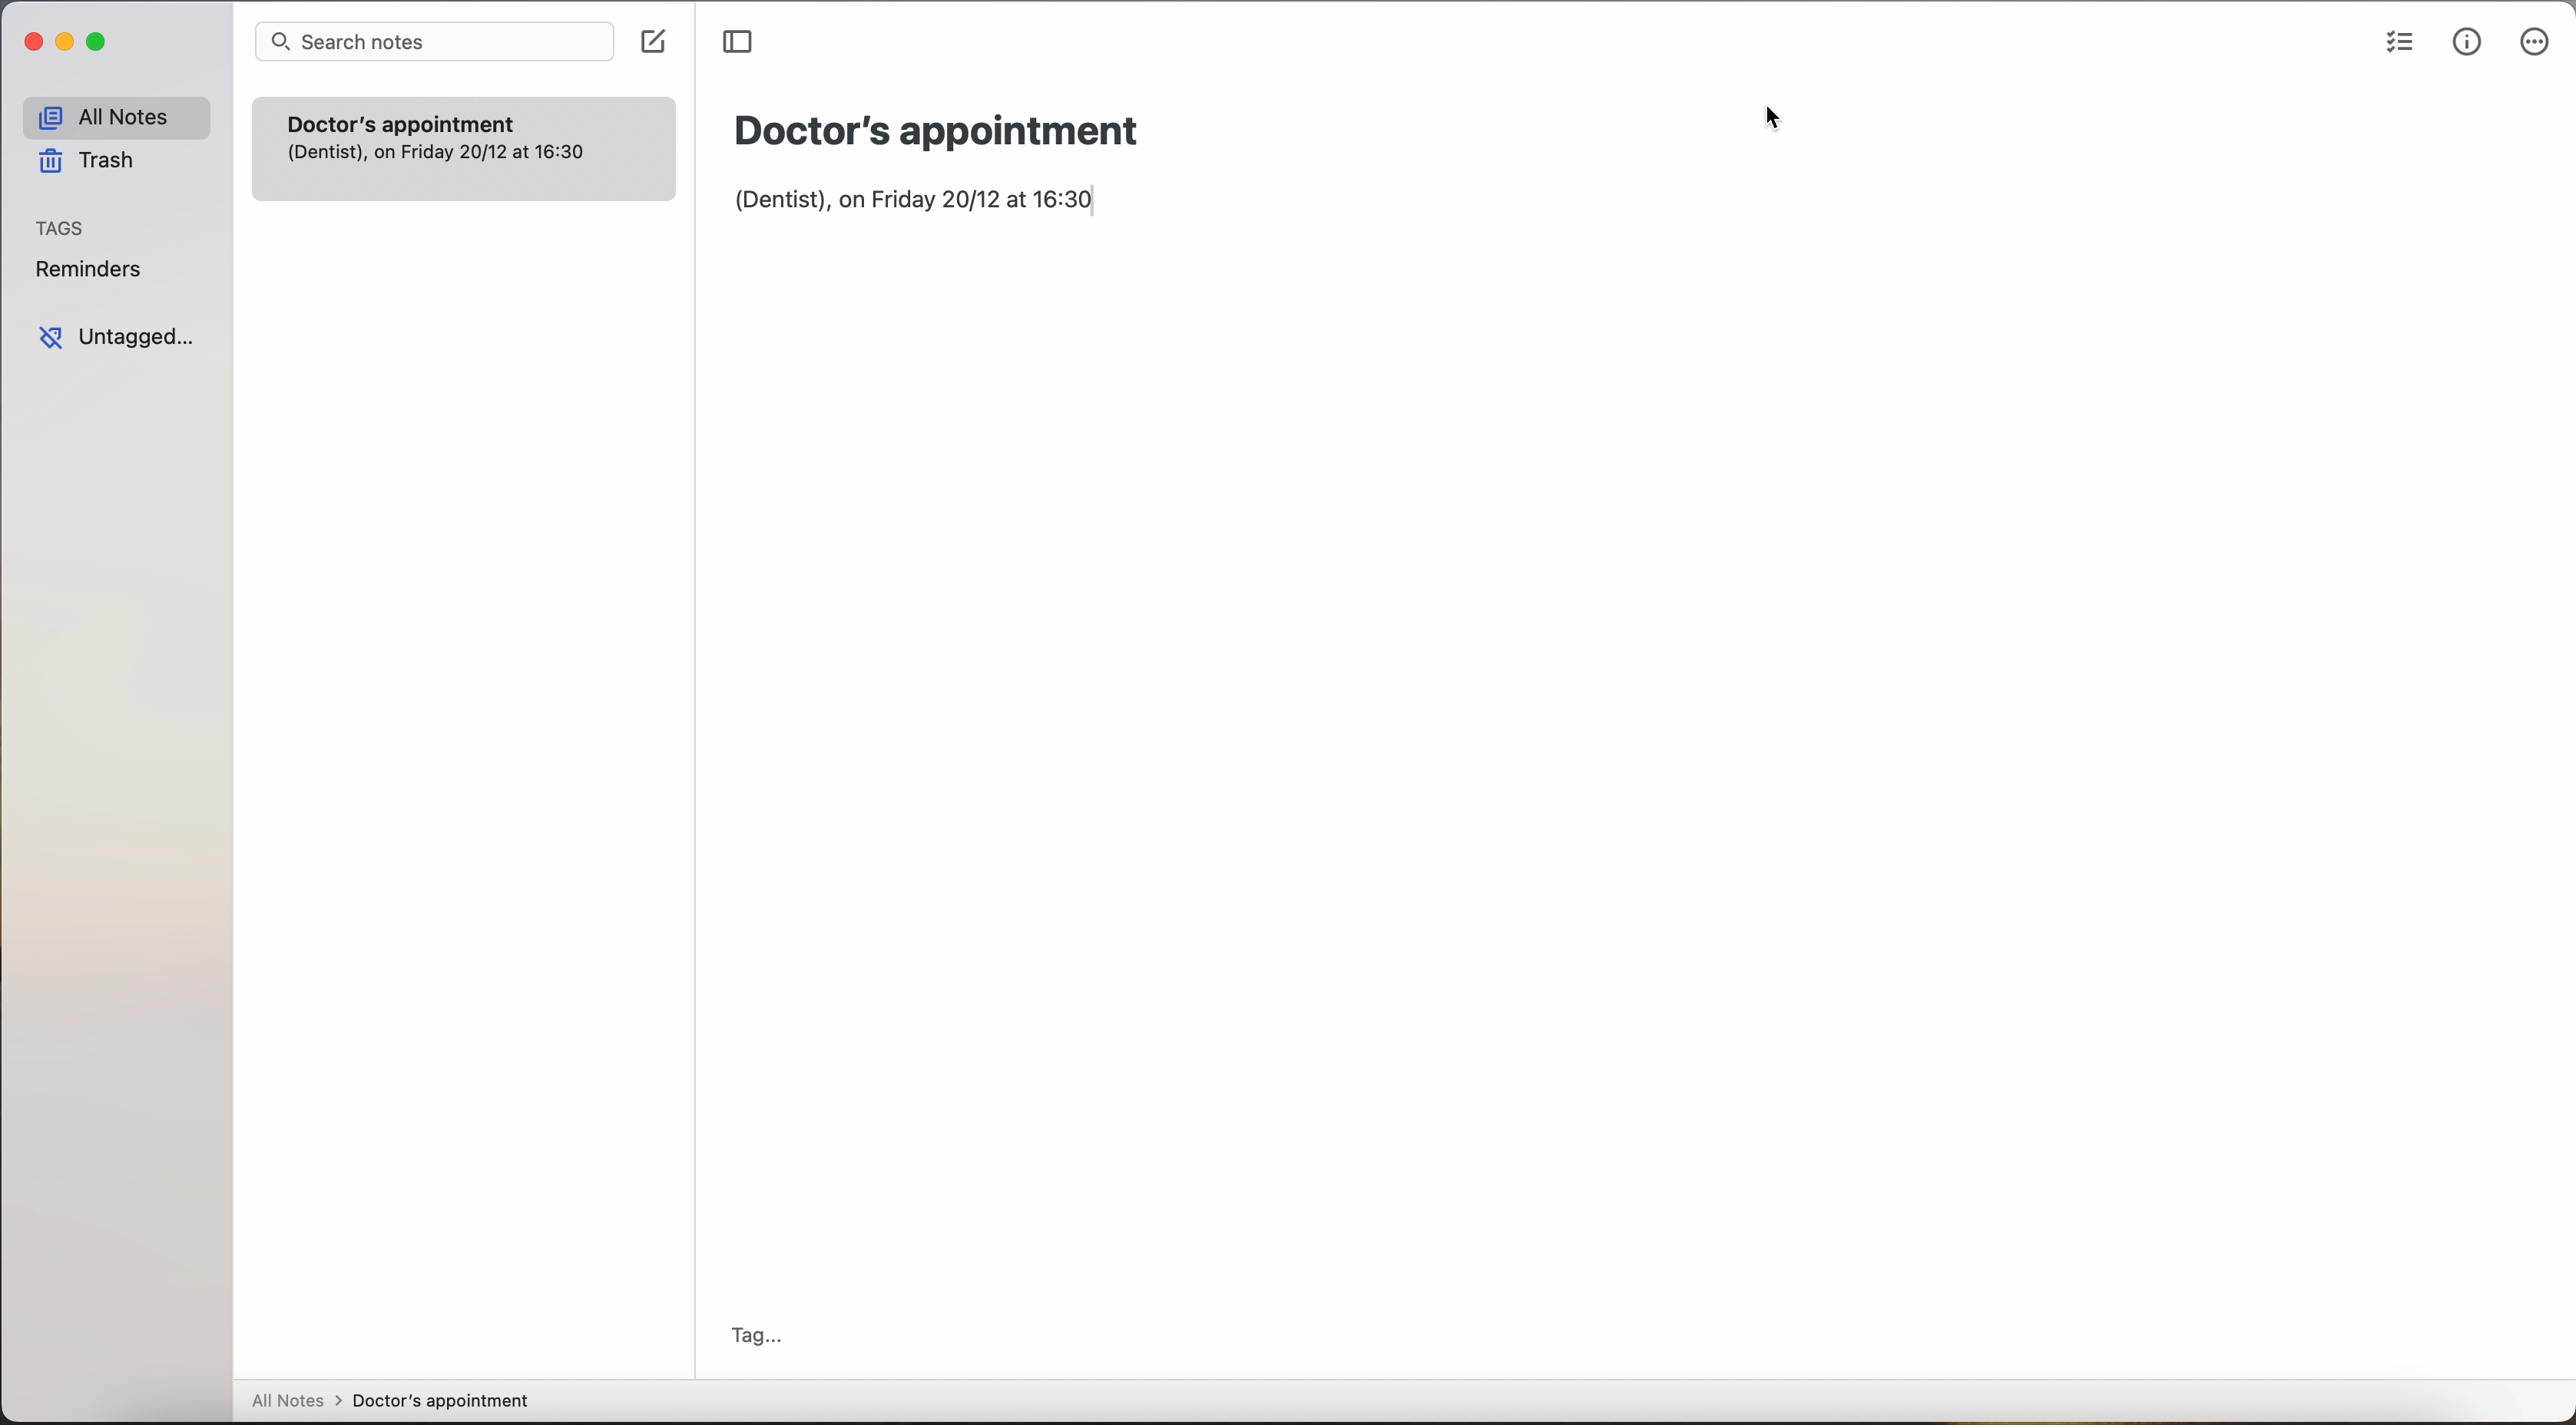 This screenshot has width=2576, height=1425. What do you see at coordinates (389, 1402) in the screenshot?
I see `All Notes > Doctor's appointment` at bounding box center [389, 1402].